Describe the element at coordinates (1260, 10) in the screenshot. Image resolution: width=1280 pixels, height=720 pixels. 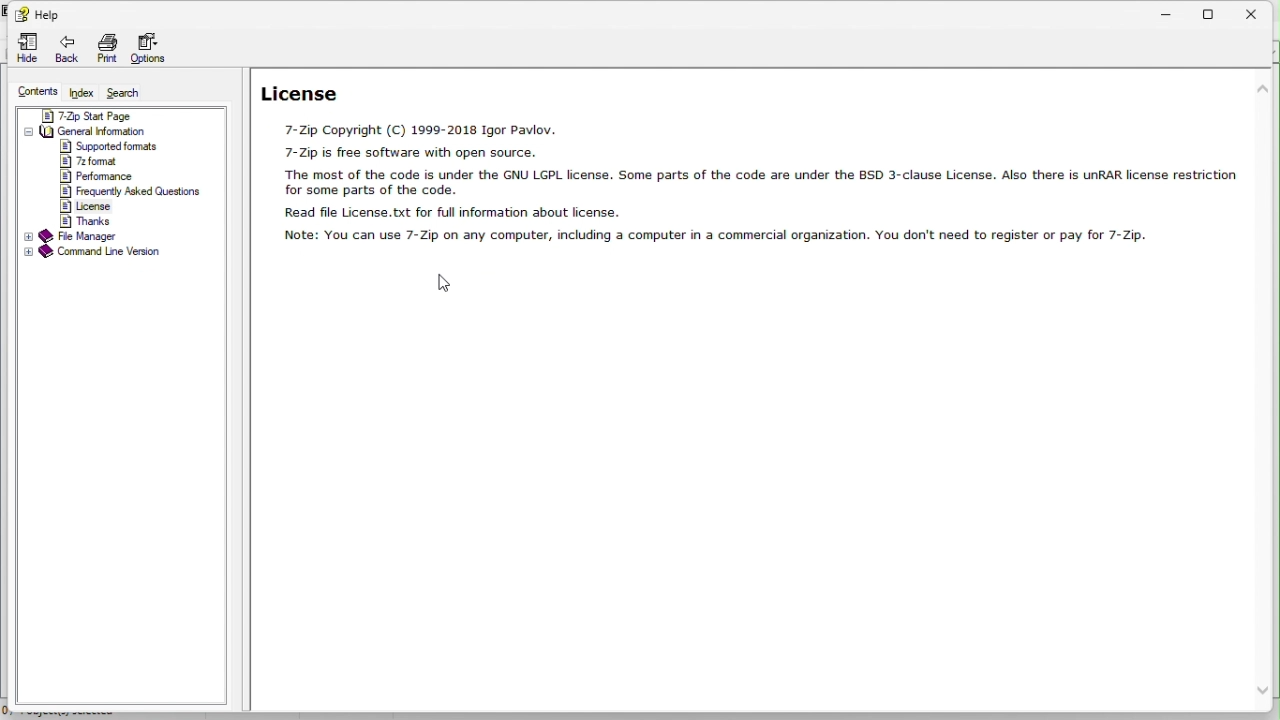
I see `Close` at that location.